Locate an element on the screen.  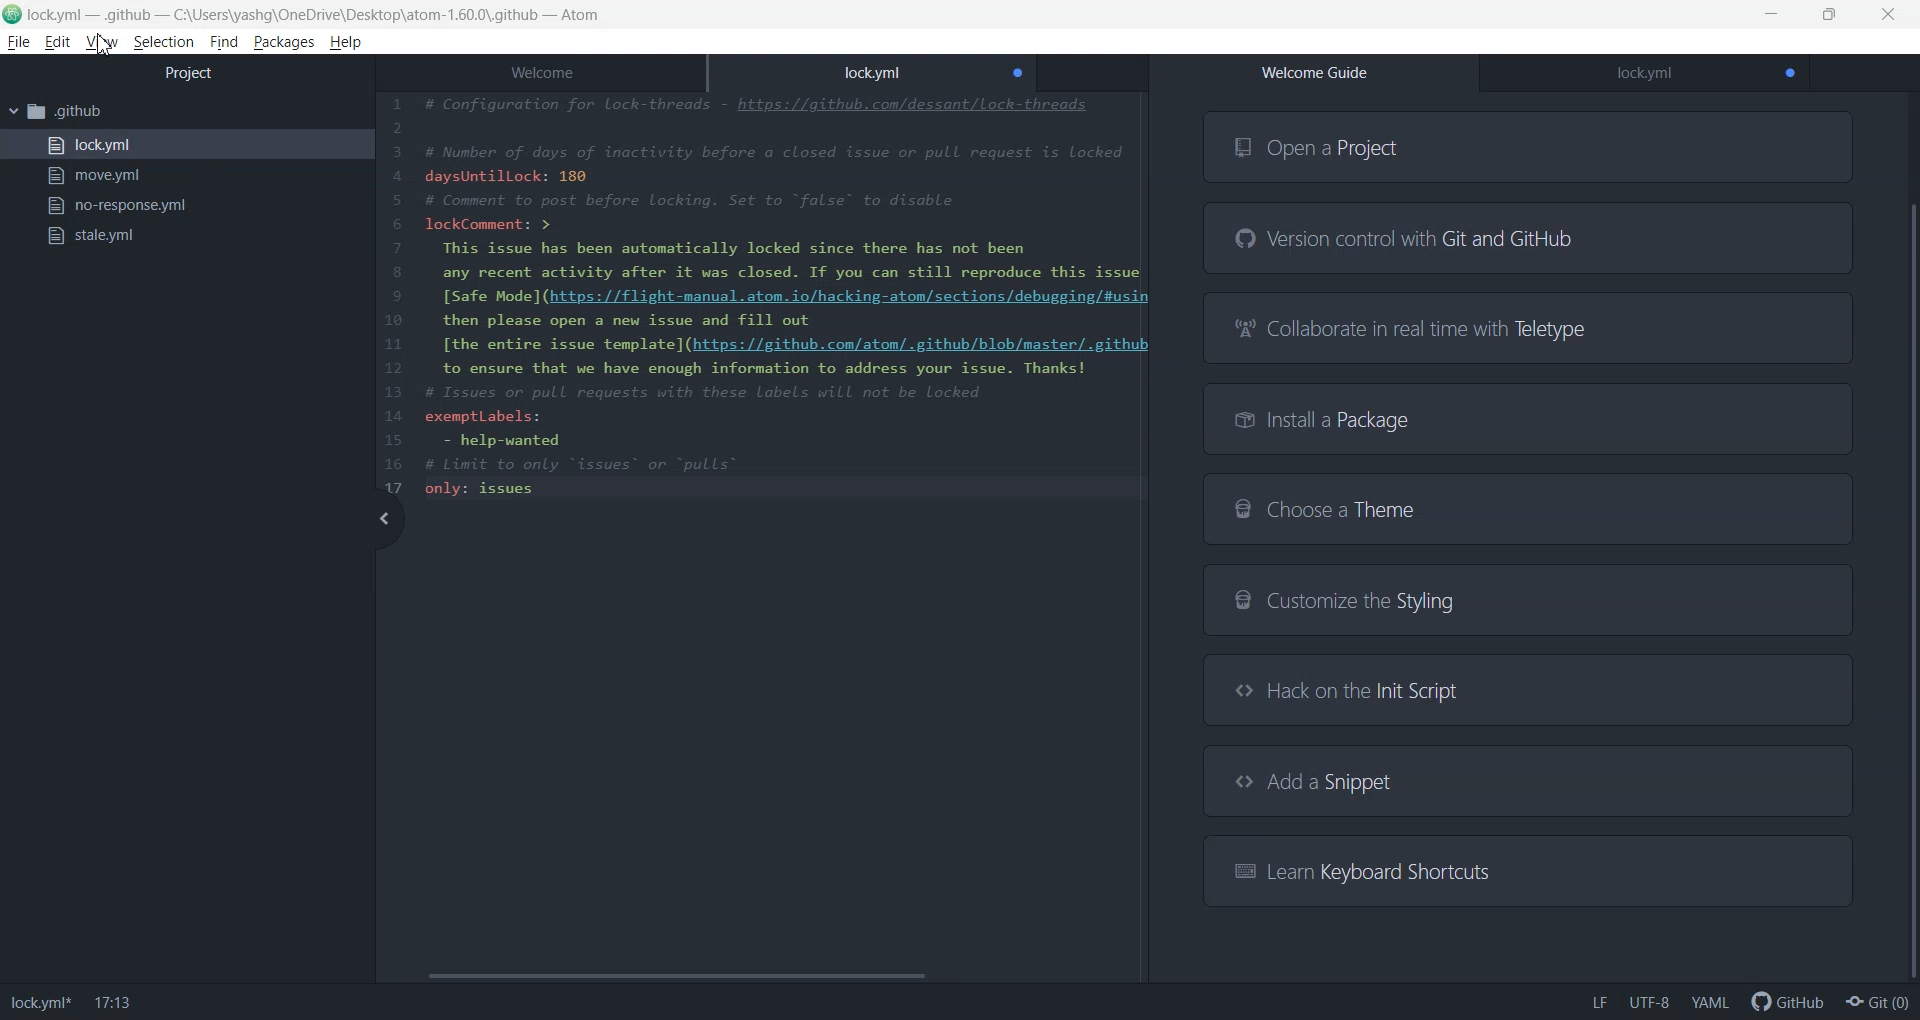
Learn Keyboard Shortcuts is located at coordinates (1524, 869).